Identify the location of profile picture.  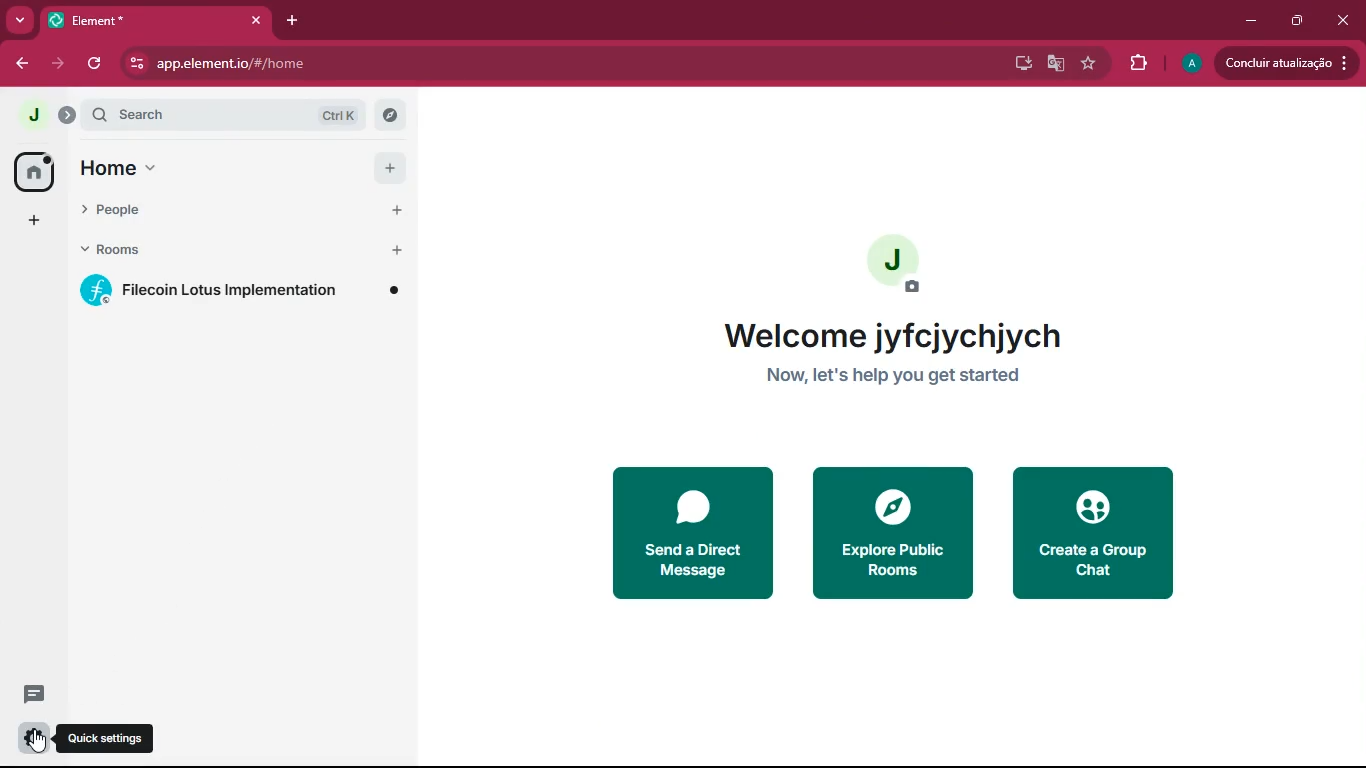
(900, 260).